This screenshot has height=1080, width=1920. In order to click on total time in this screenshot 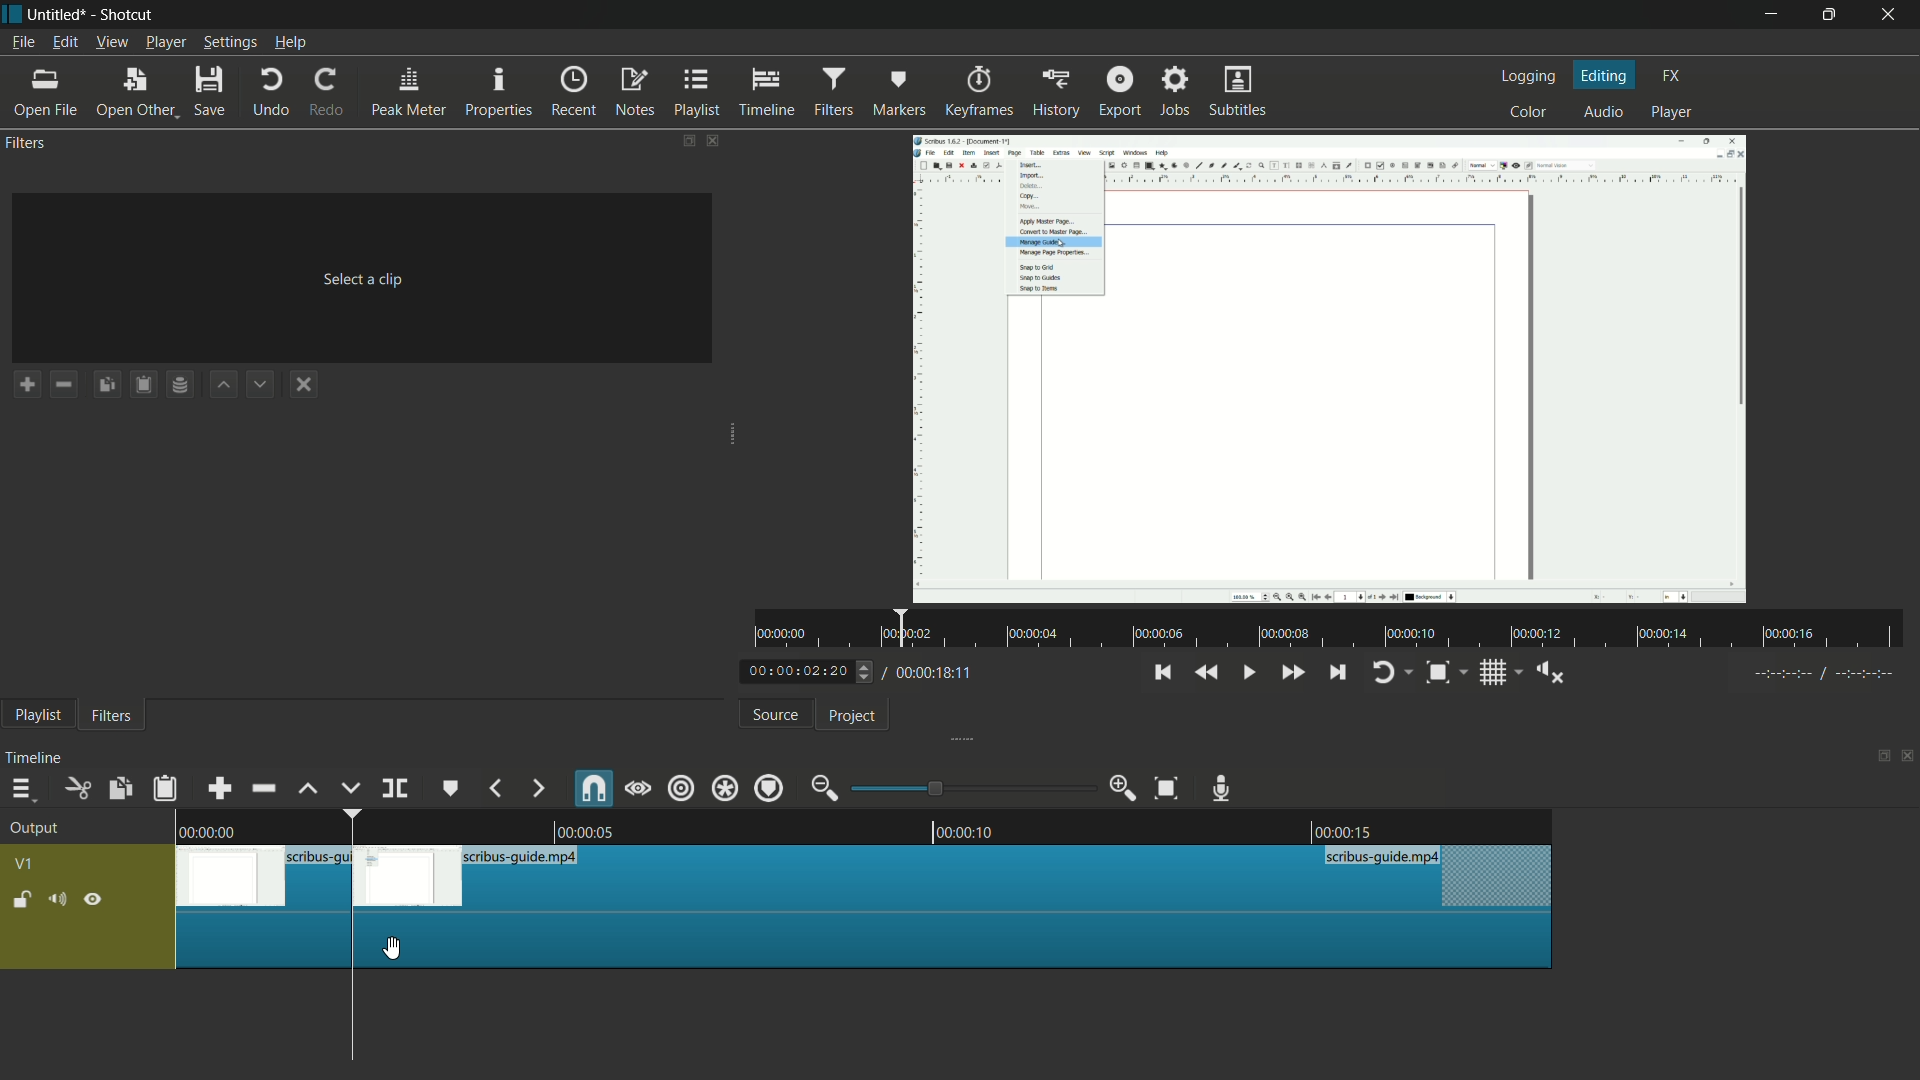, I will do `click(929, 673)`.